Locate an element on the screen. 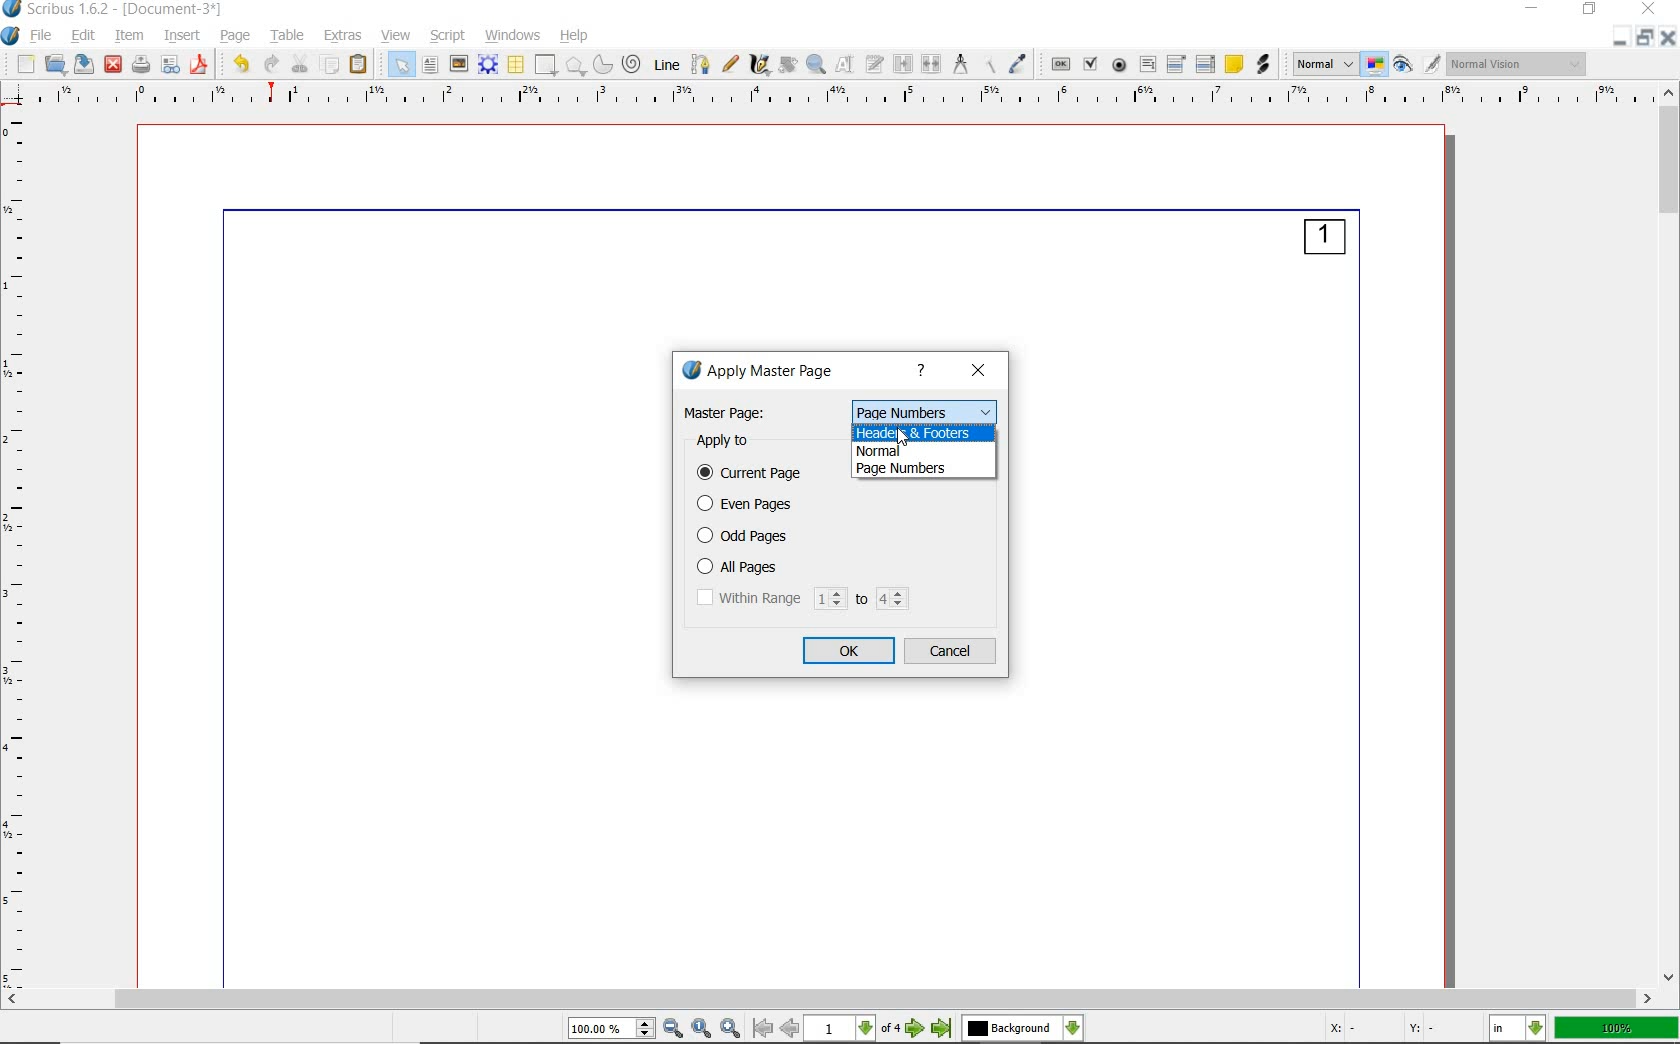 The height and width of the screenshot is (1044, 1680). copy is located at coordinates (331, 65).